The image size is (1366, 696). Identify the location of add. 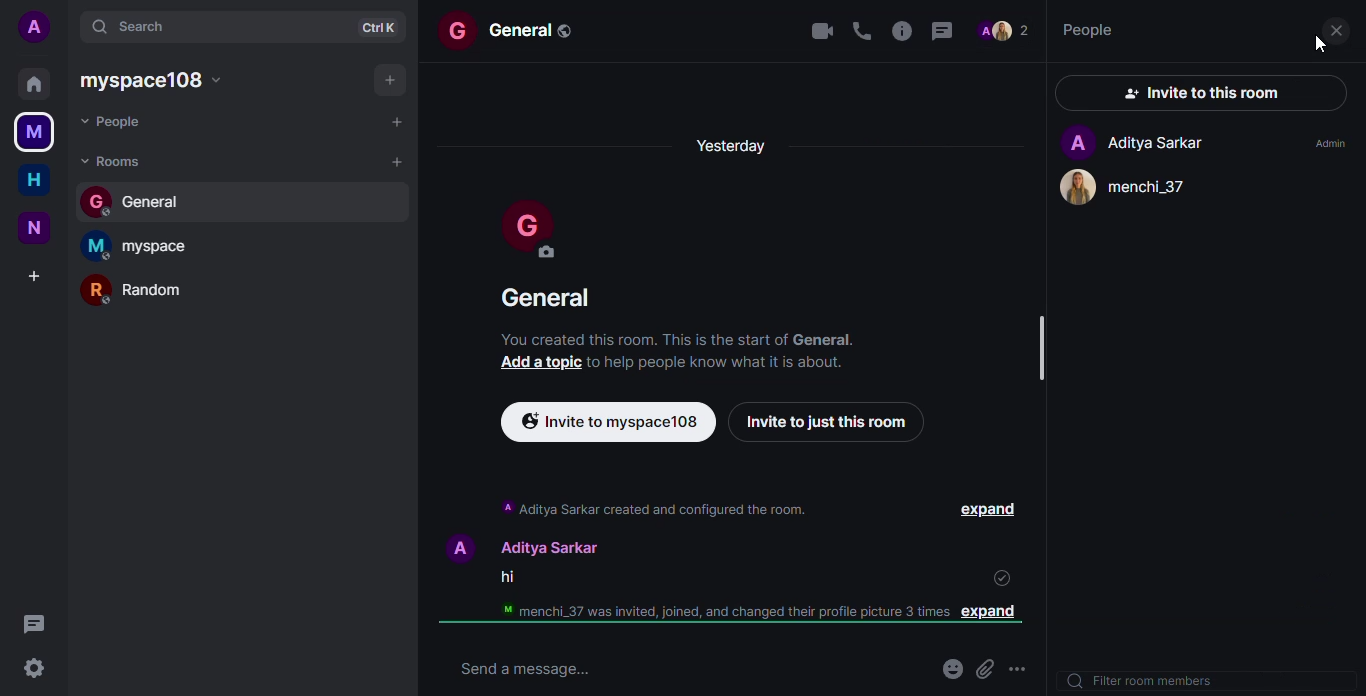
(38, 275).